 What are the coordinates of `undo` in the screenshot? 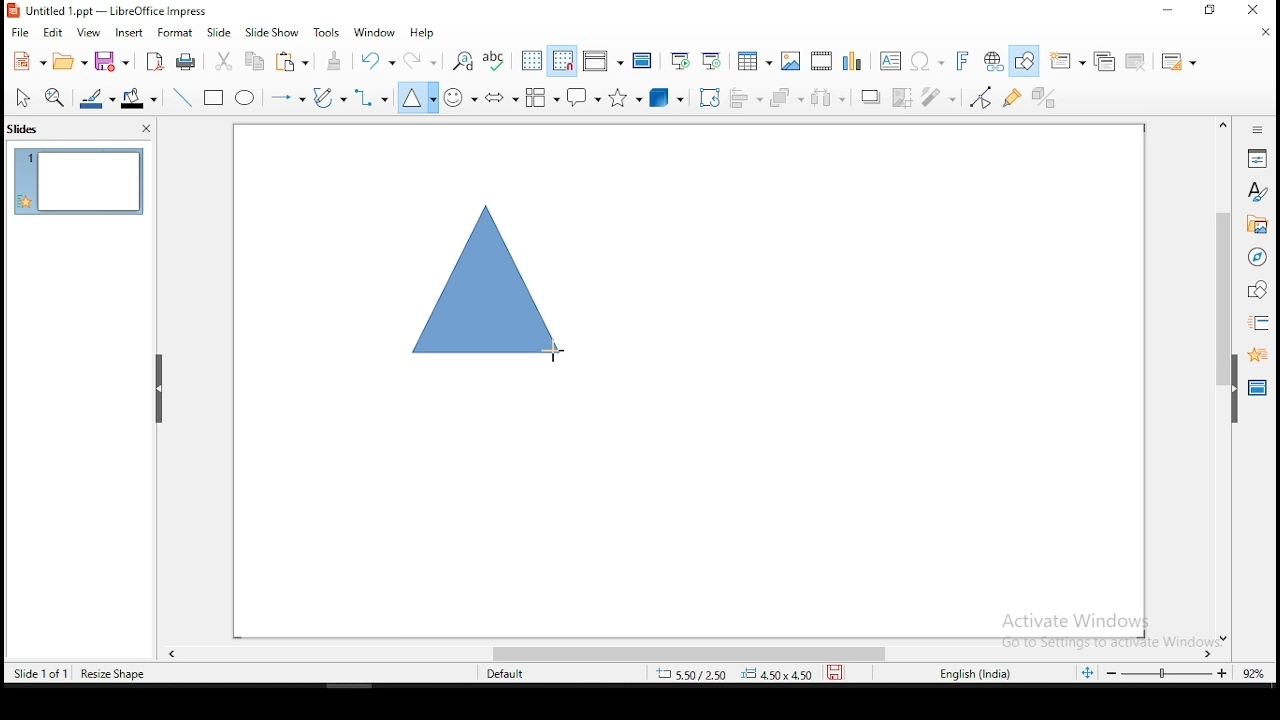 It's located at (378, 61).